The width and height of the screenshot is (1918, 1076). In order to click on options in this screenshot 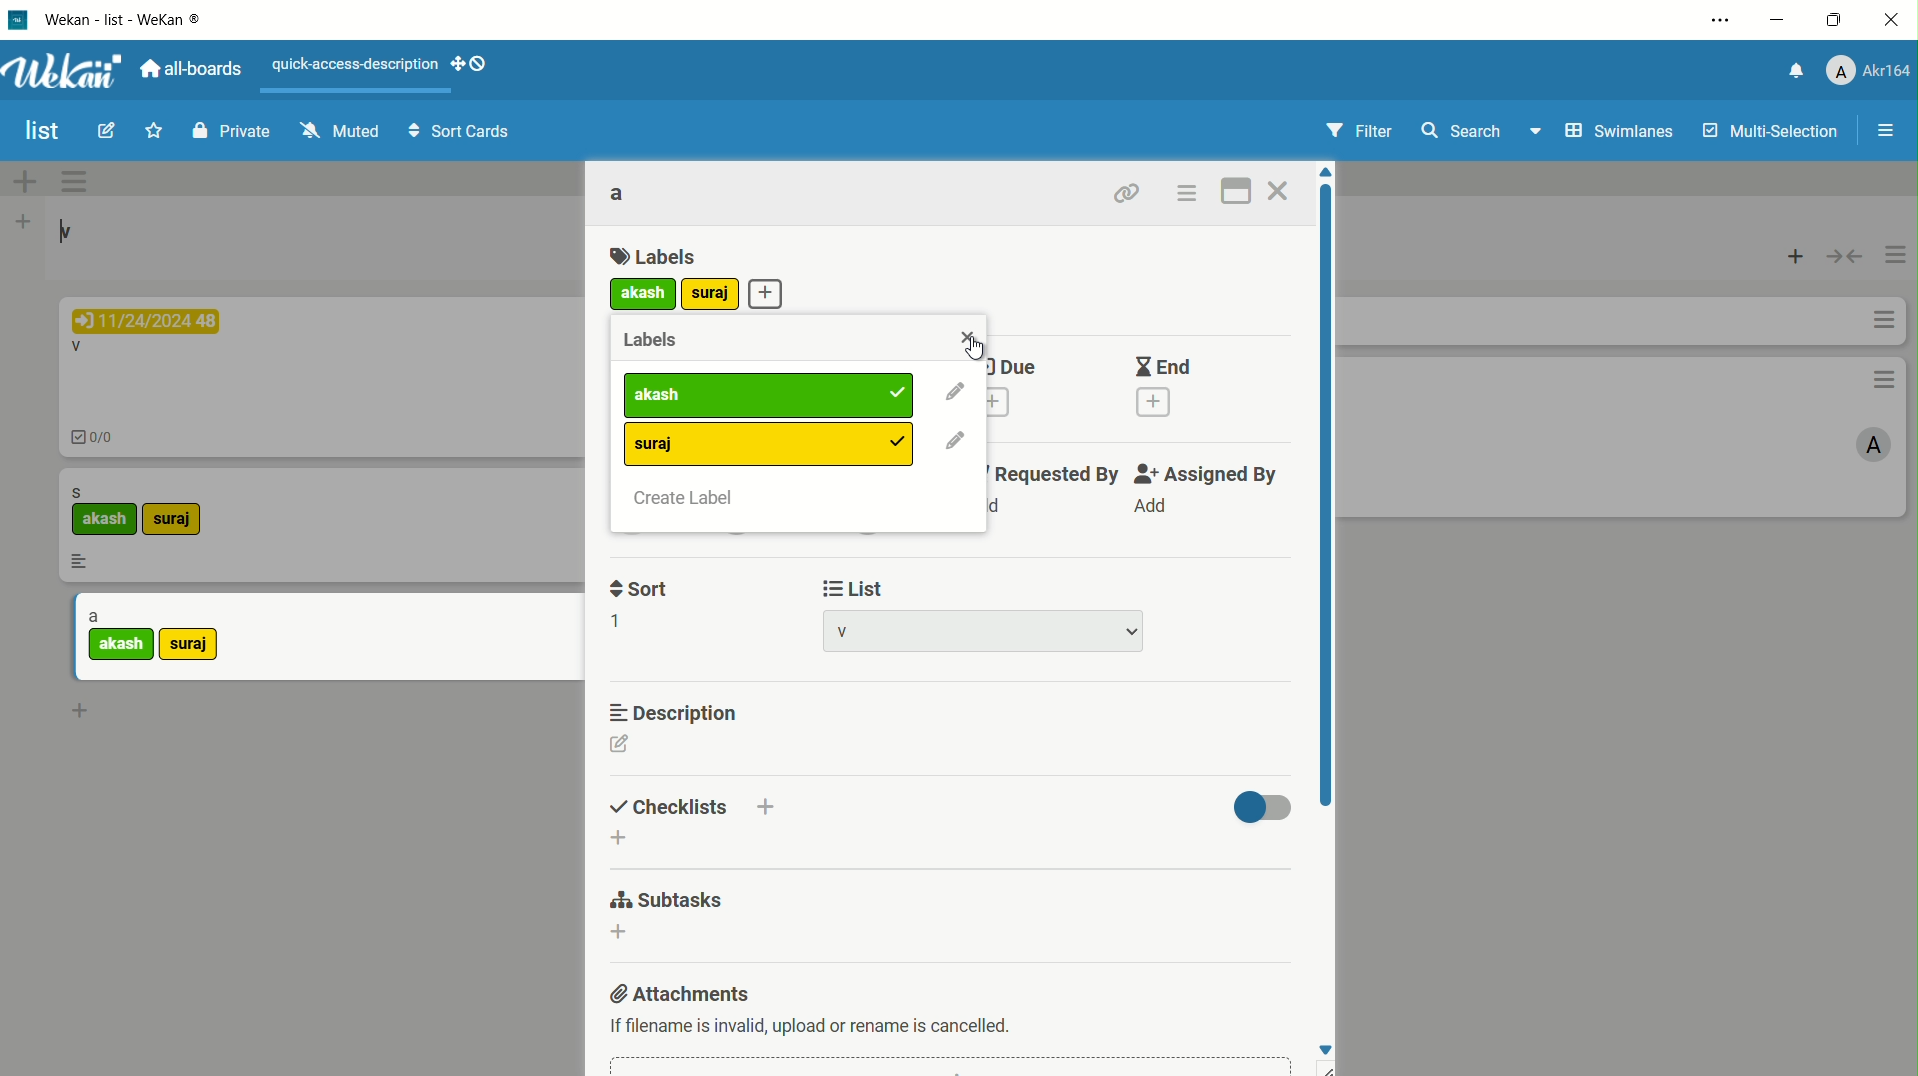, I will do `click(72, 182)`.